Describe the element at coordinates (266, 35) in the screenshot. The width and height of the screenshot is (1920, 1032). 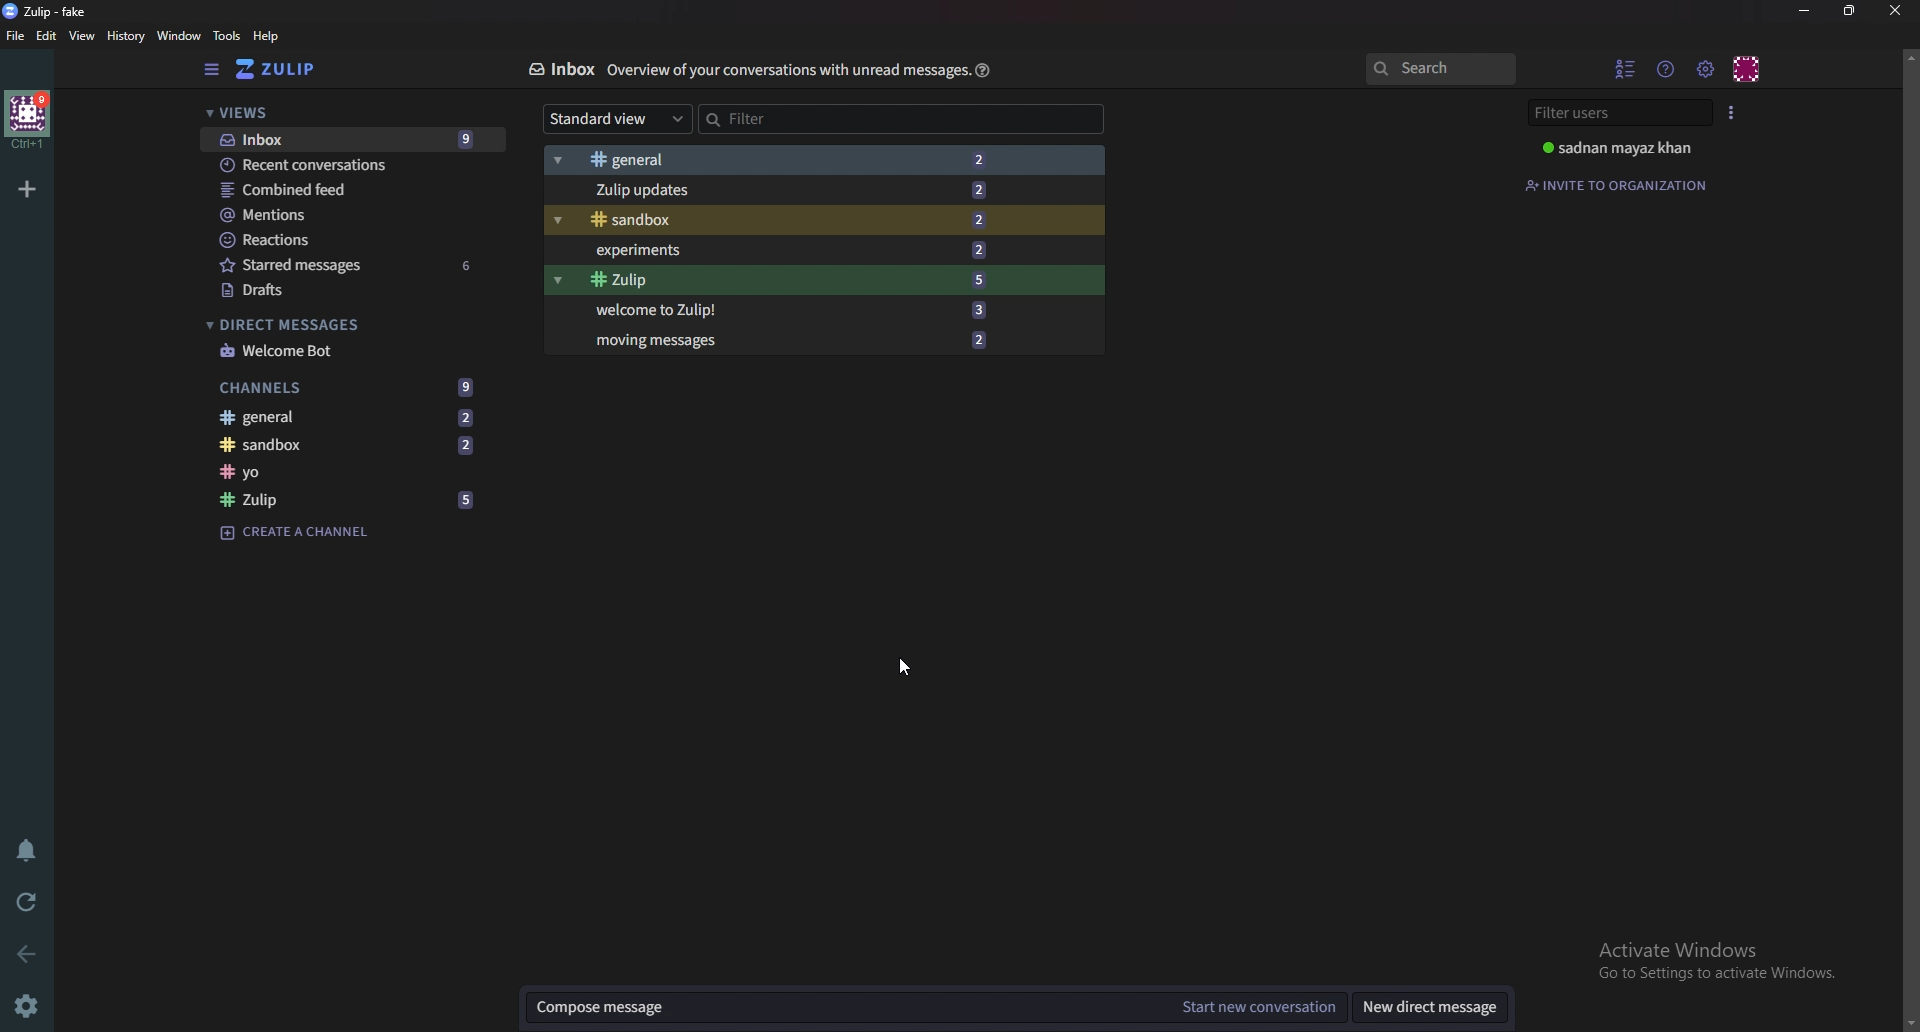
I see `help` at that location.